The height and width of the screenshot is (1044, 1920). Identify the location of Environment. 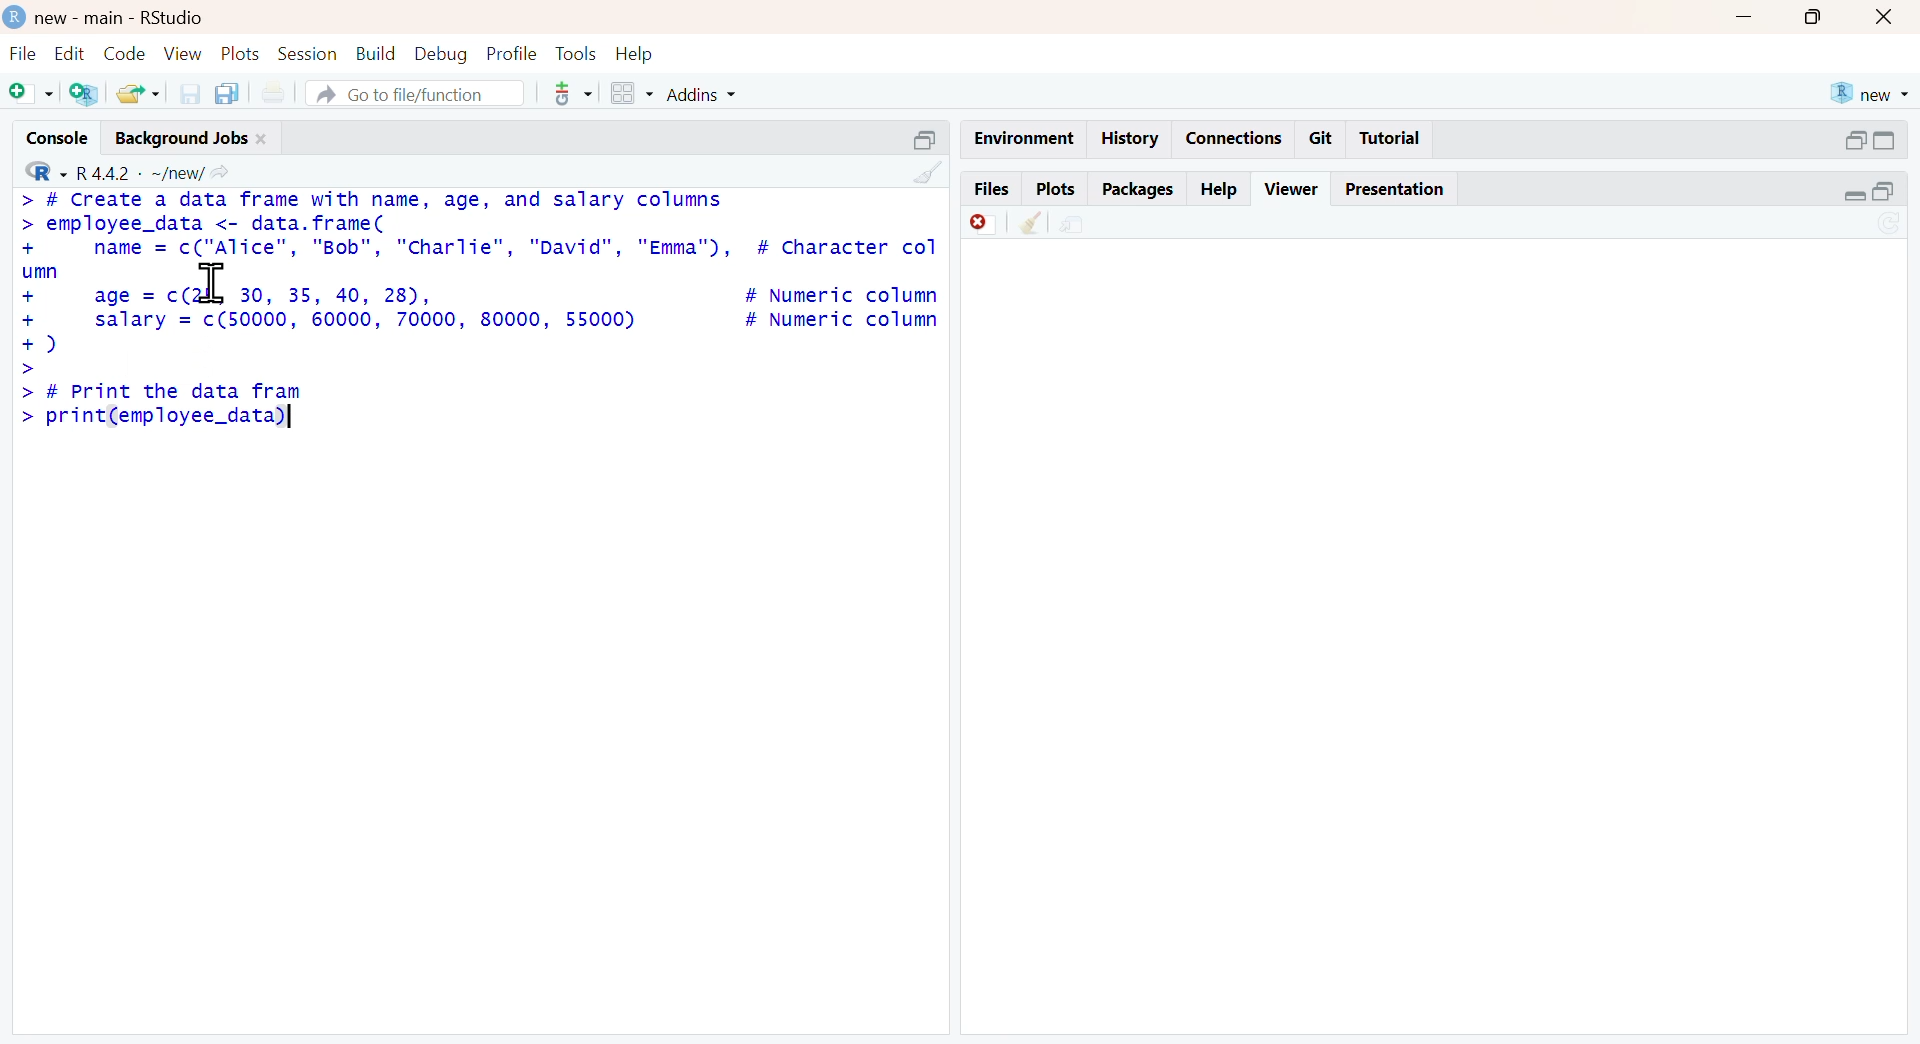
(1016, 134).